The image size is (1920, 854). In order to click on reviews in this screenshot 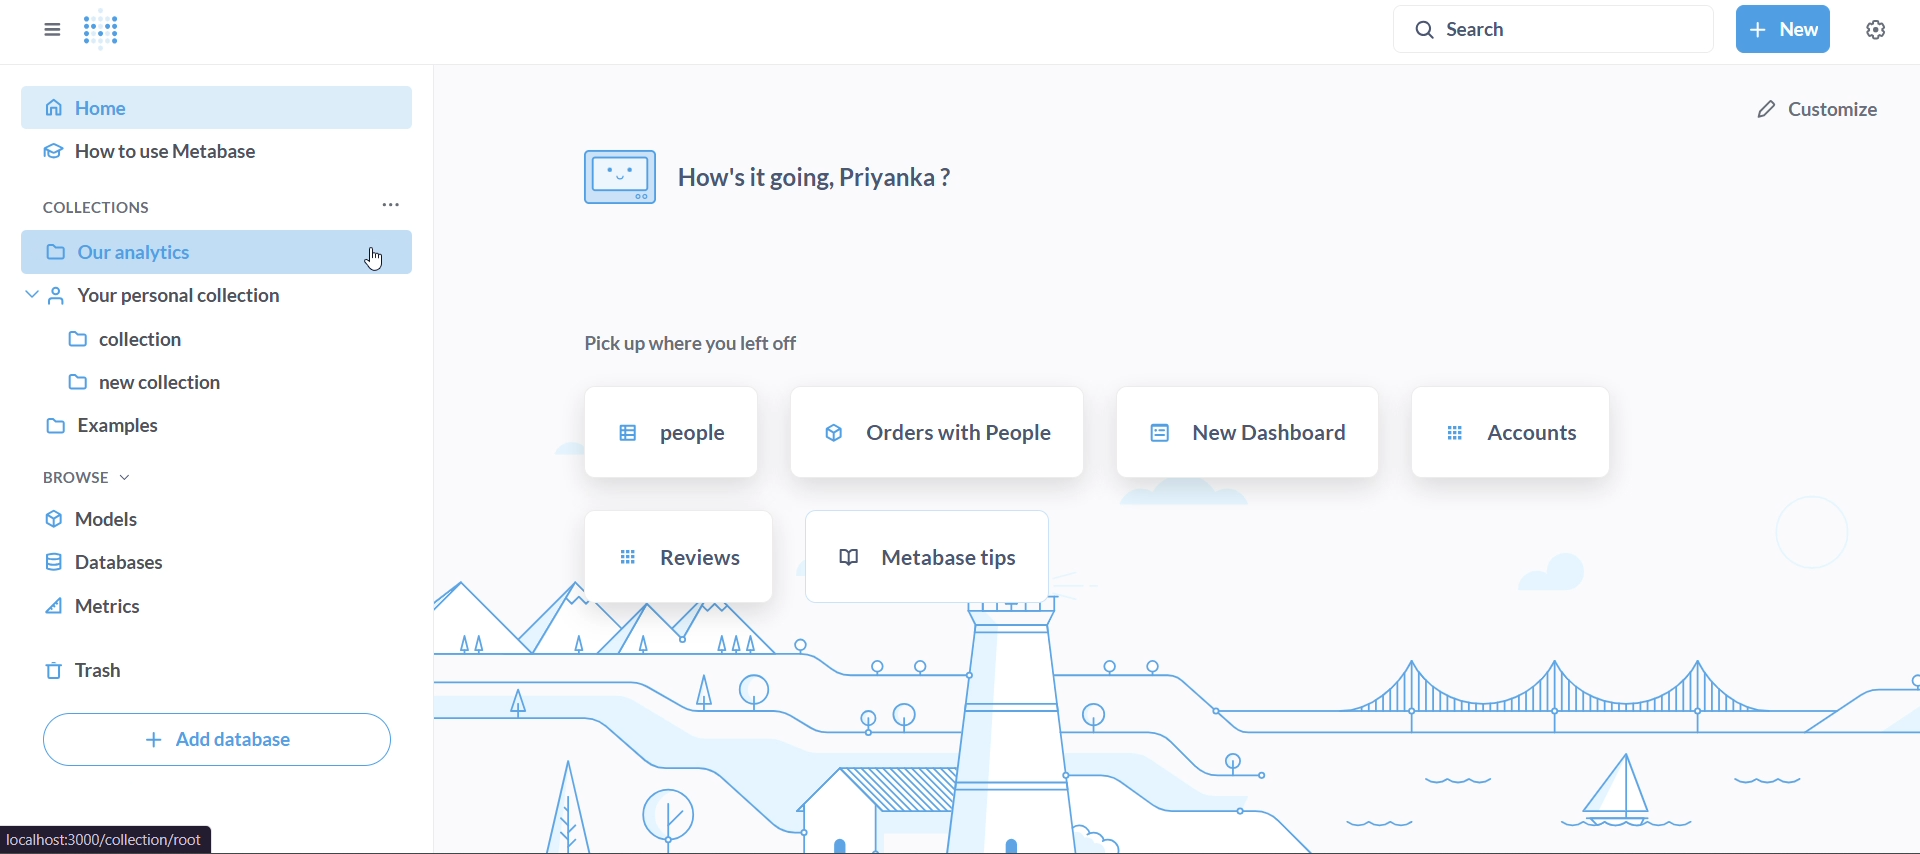, I will do `click(678, 558)`.